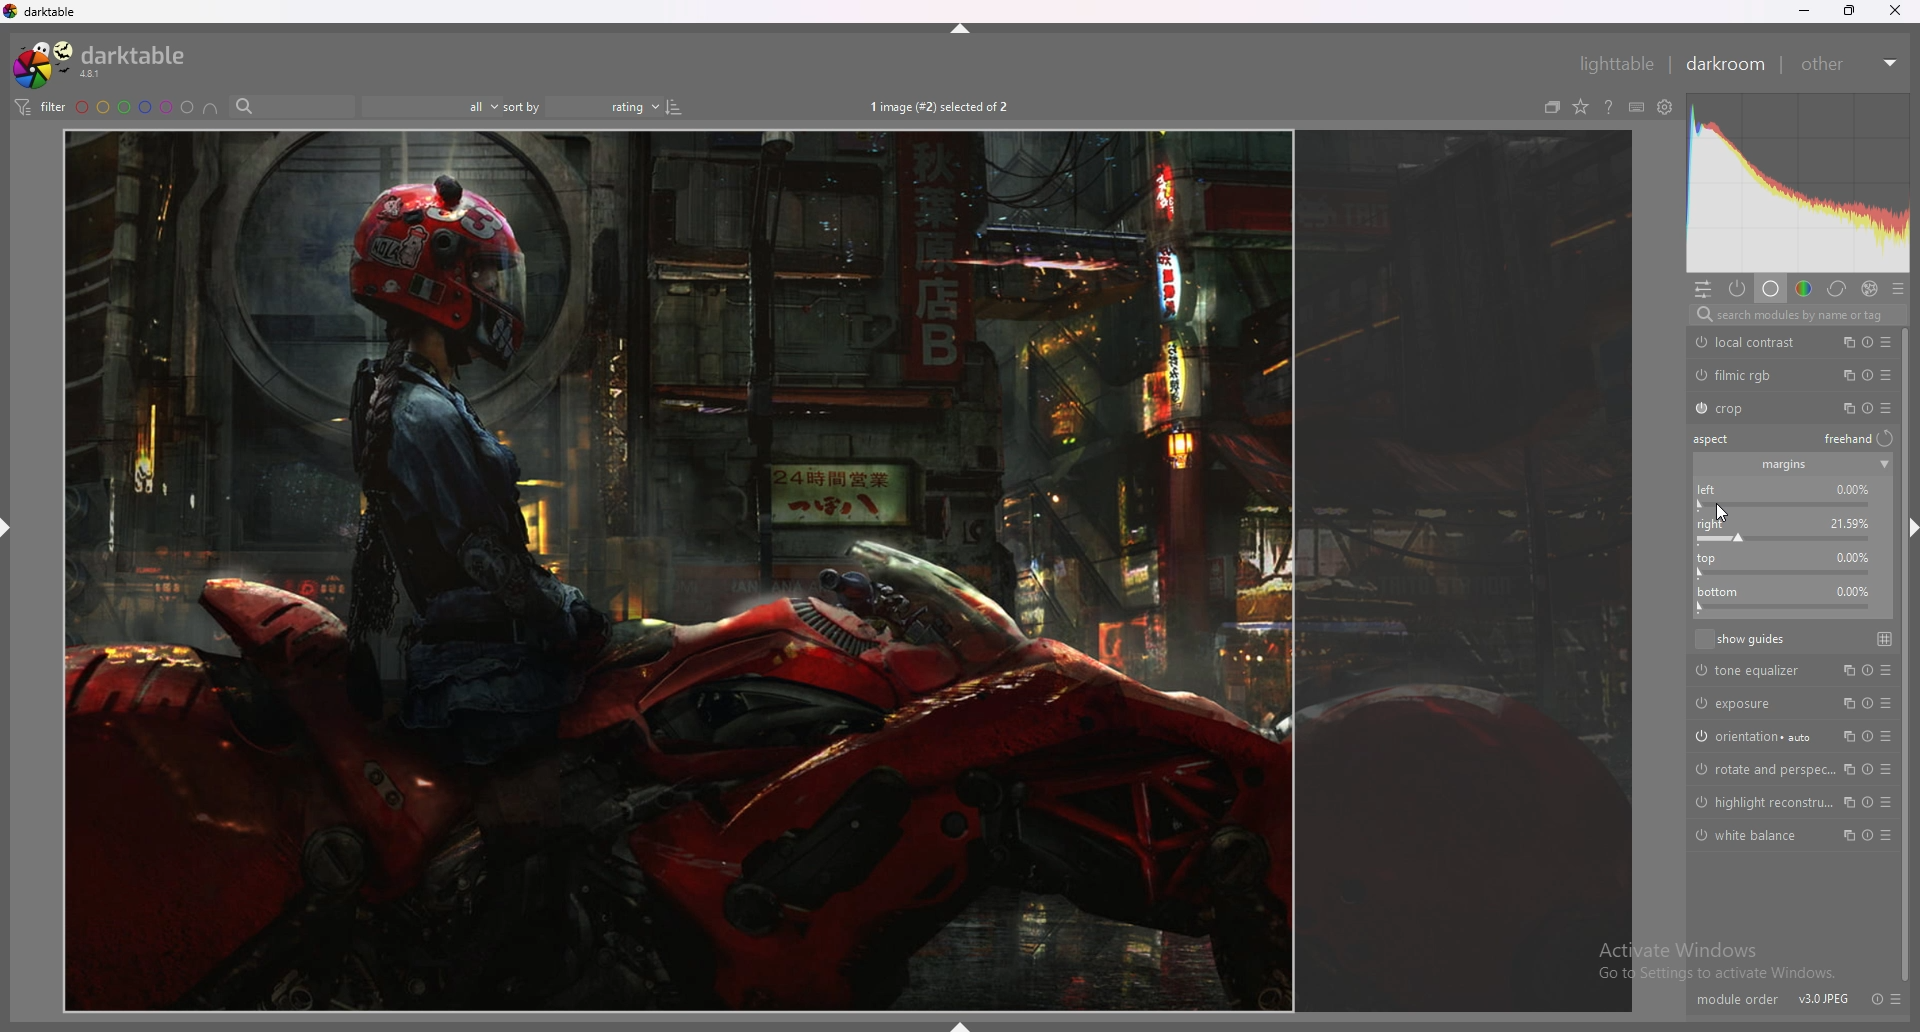  What do you see at coordinates (1789, 496) in the screenshot?
I see `left` at bounding box center [1789, 496].